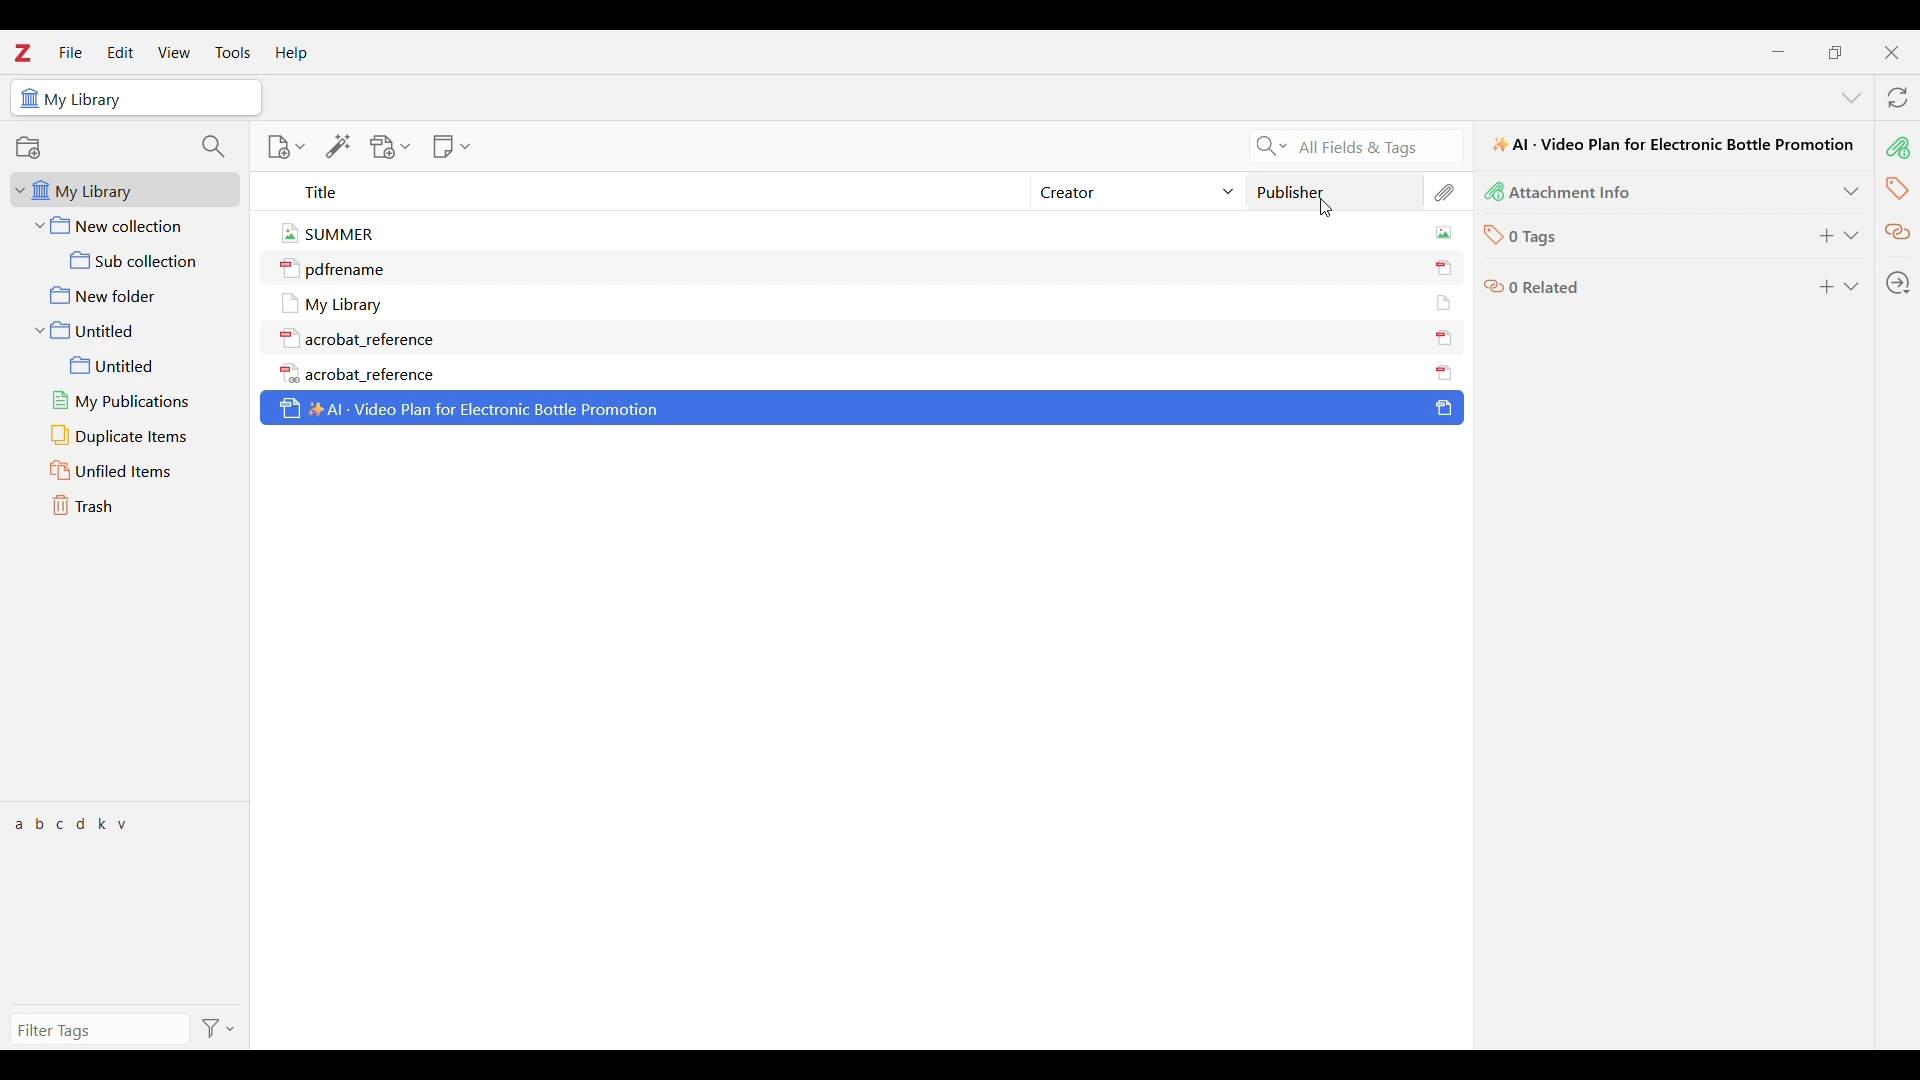  Describe the element at coordinates (125, 189) in the screenshot. I see `My Library` at that location.